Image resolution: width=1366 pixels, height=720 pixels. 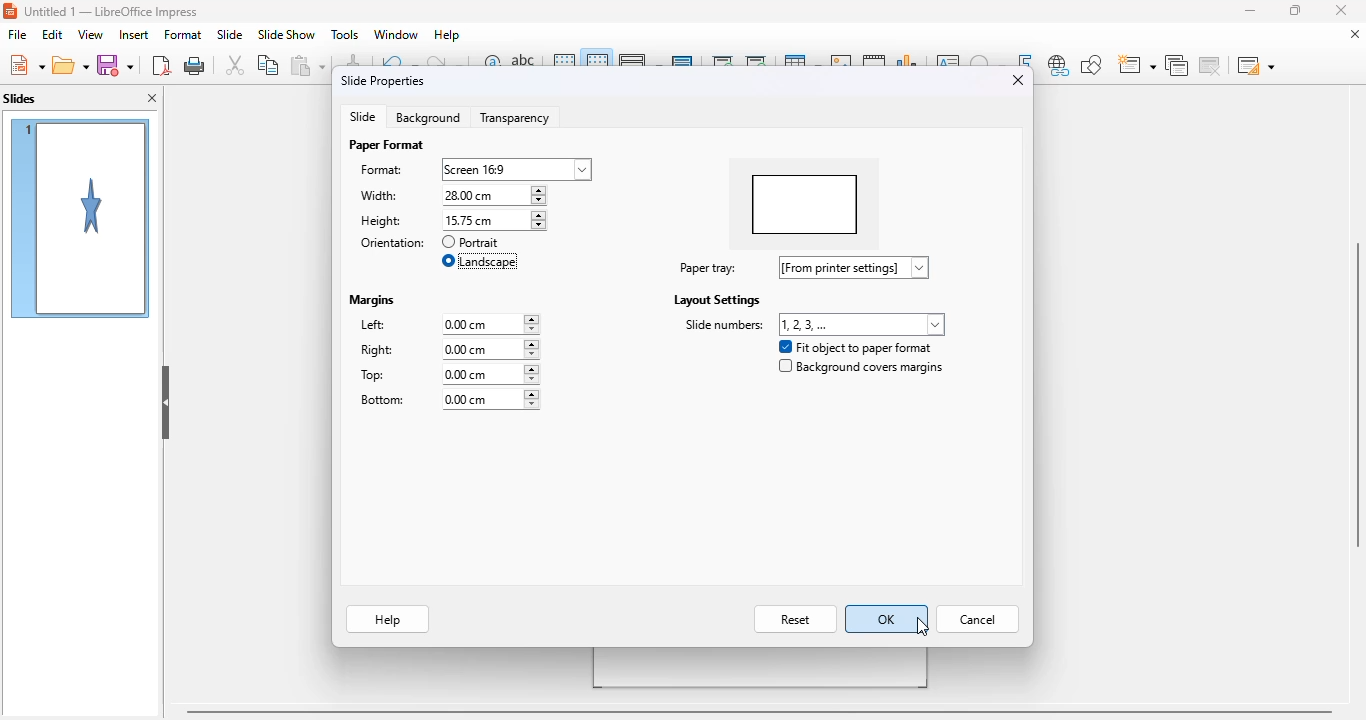 What do you see at coordinates (10, 11) in the screenshot?
I see `logo` at bounding box center [10, 11].